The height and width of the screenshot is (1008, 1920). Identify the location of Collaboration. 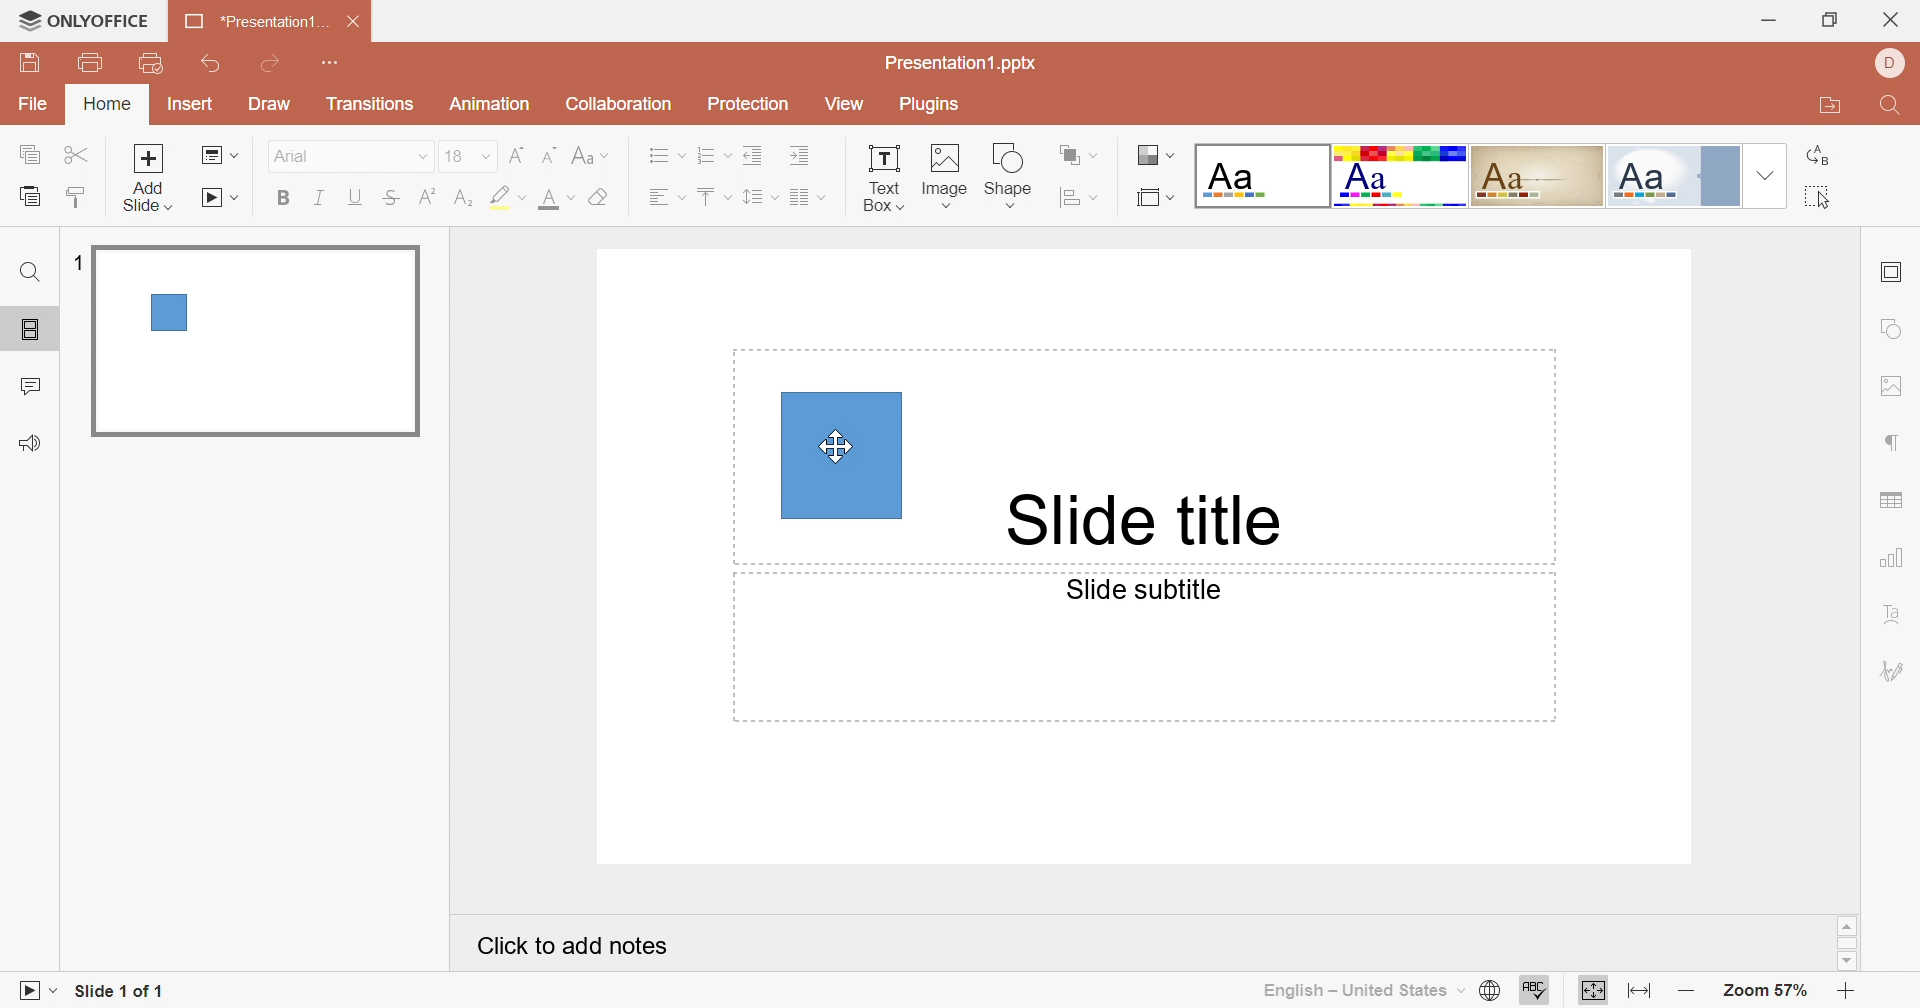
(620, 106).